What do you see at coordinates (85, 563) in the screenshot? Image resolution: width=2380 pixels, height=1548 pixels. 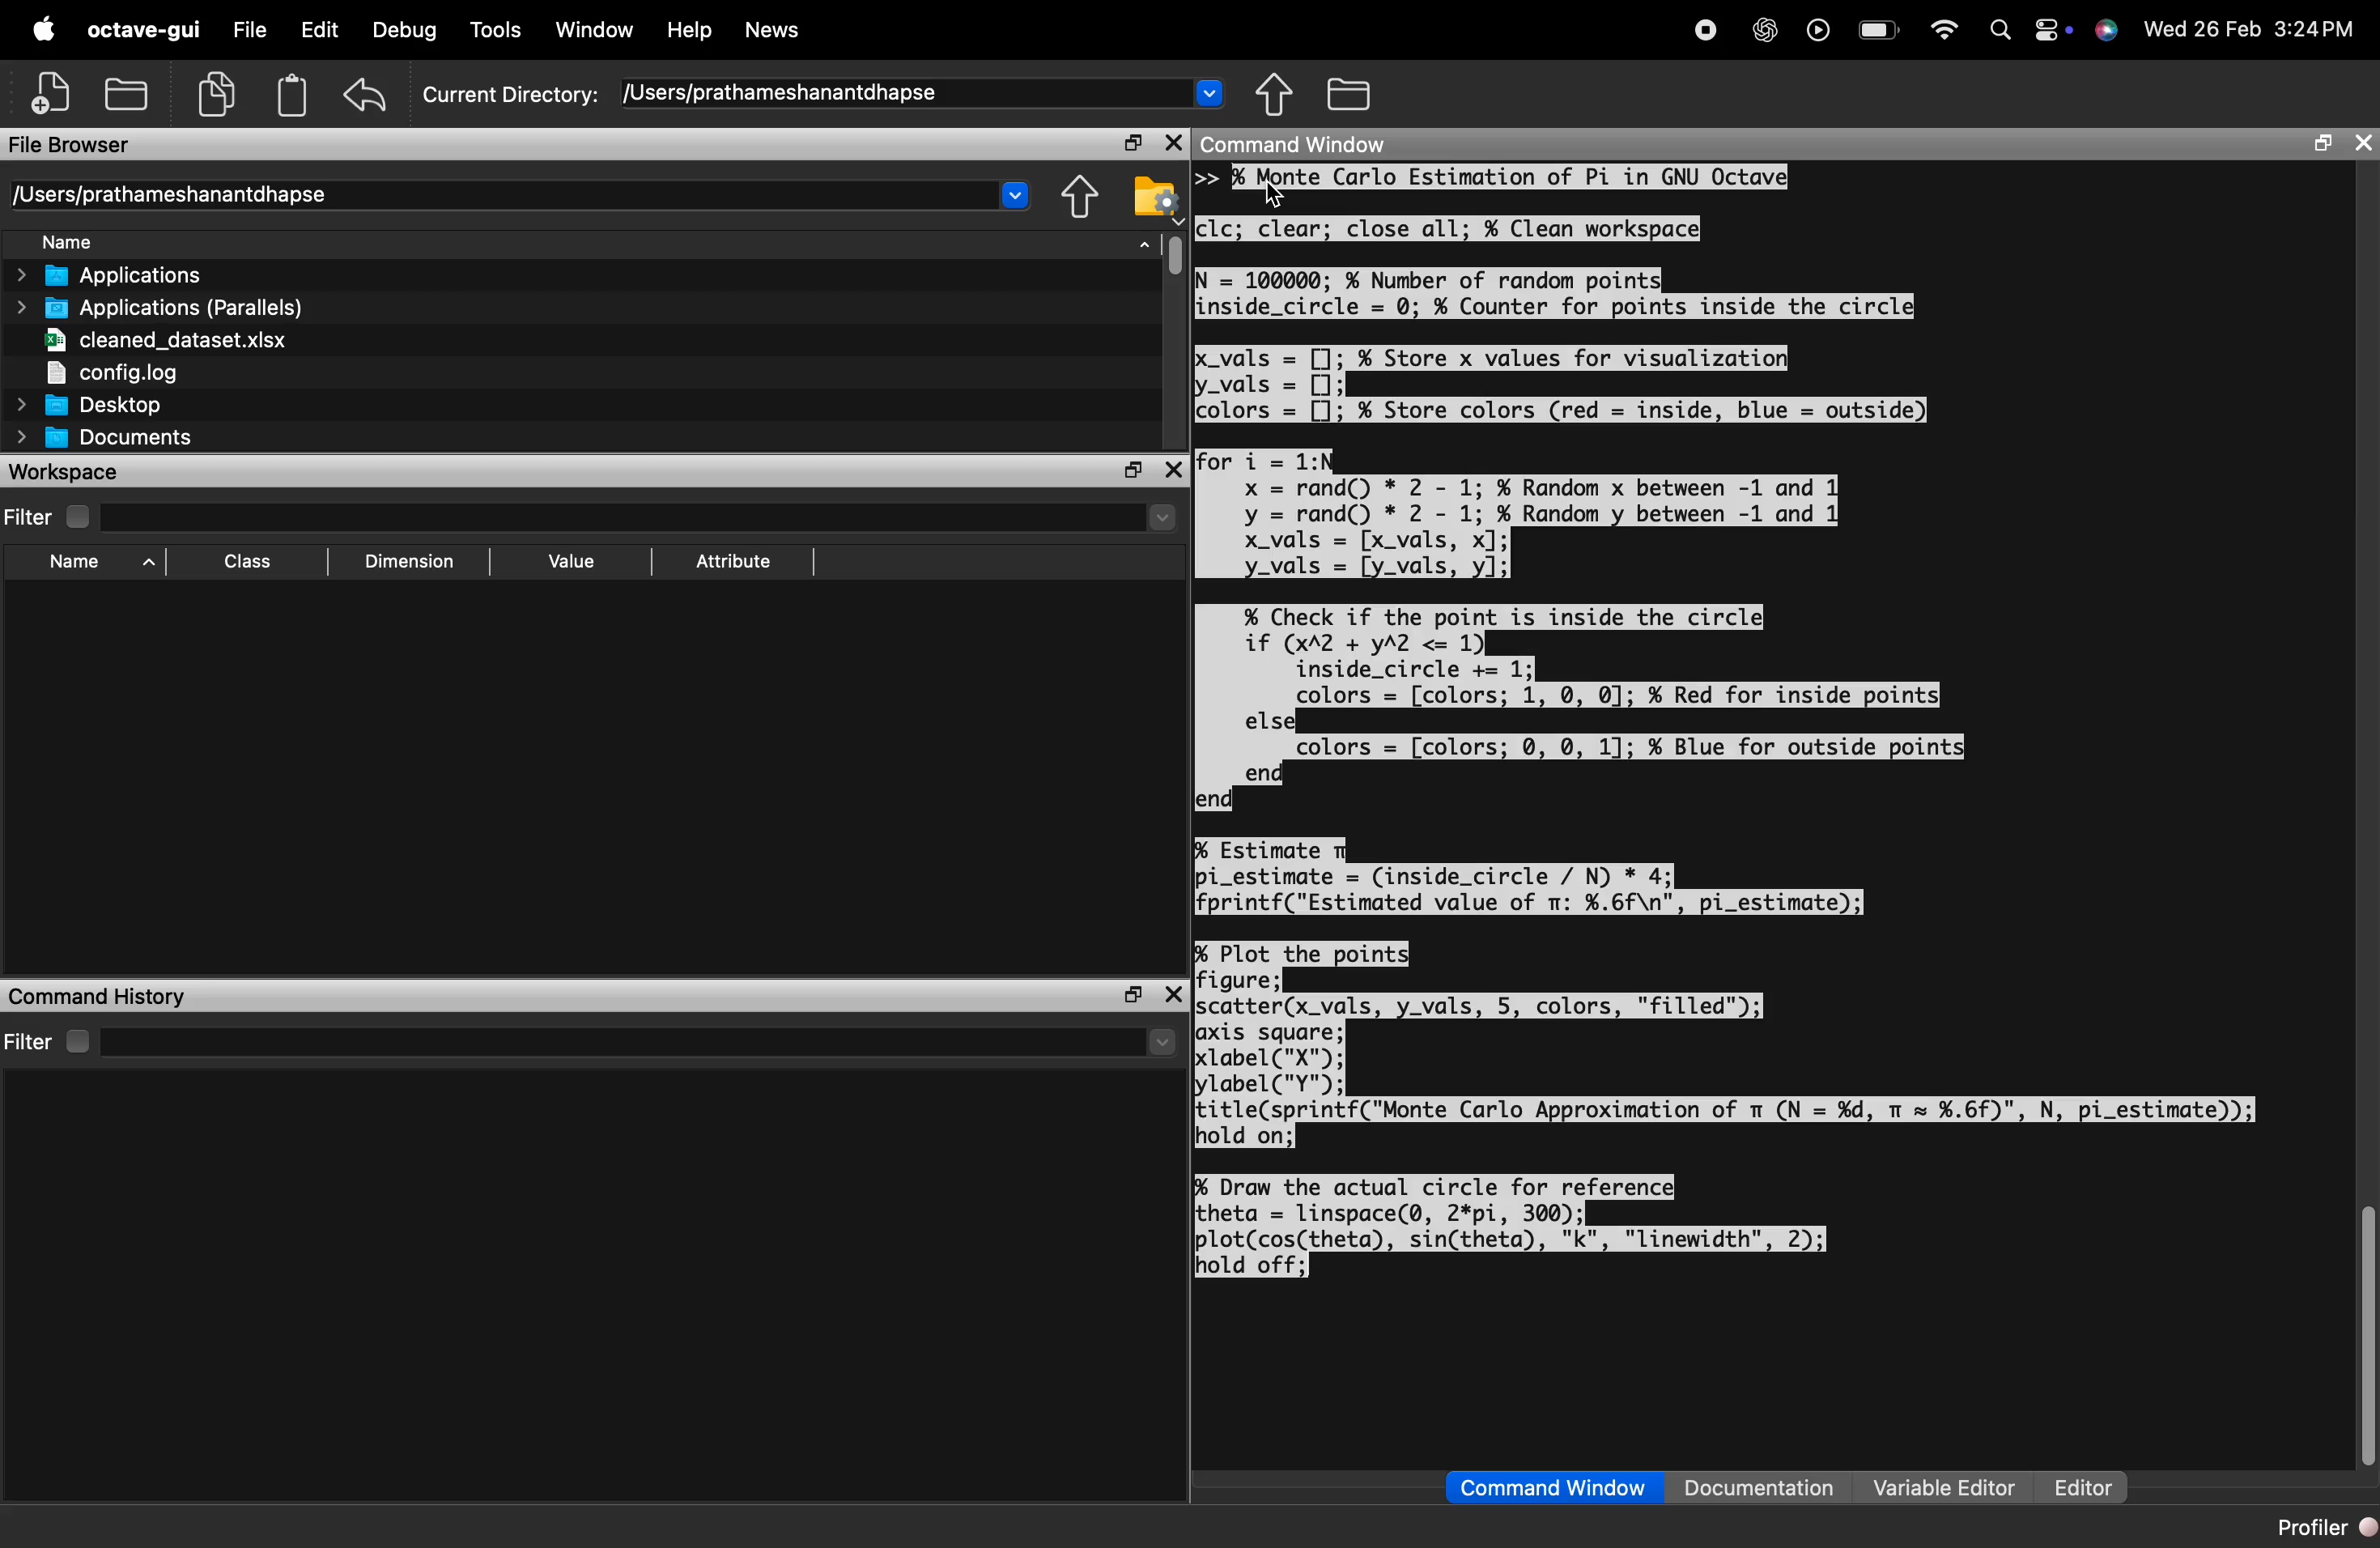 I see `Name ~` at bounding box center [85, 563].